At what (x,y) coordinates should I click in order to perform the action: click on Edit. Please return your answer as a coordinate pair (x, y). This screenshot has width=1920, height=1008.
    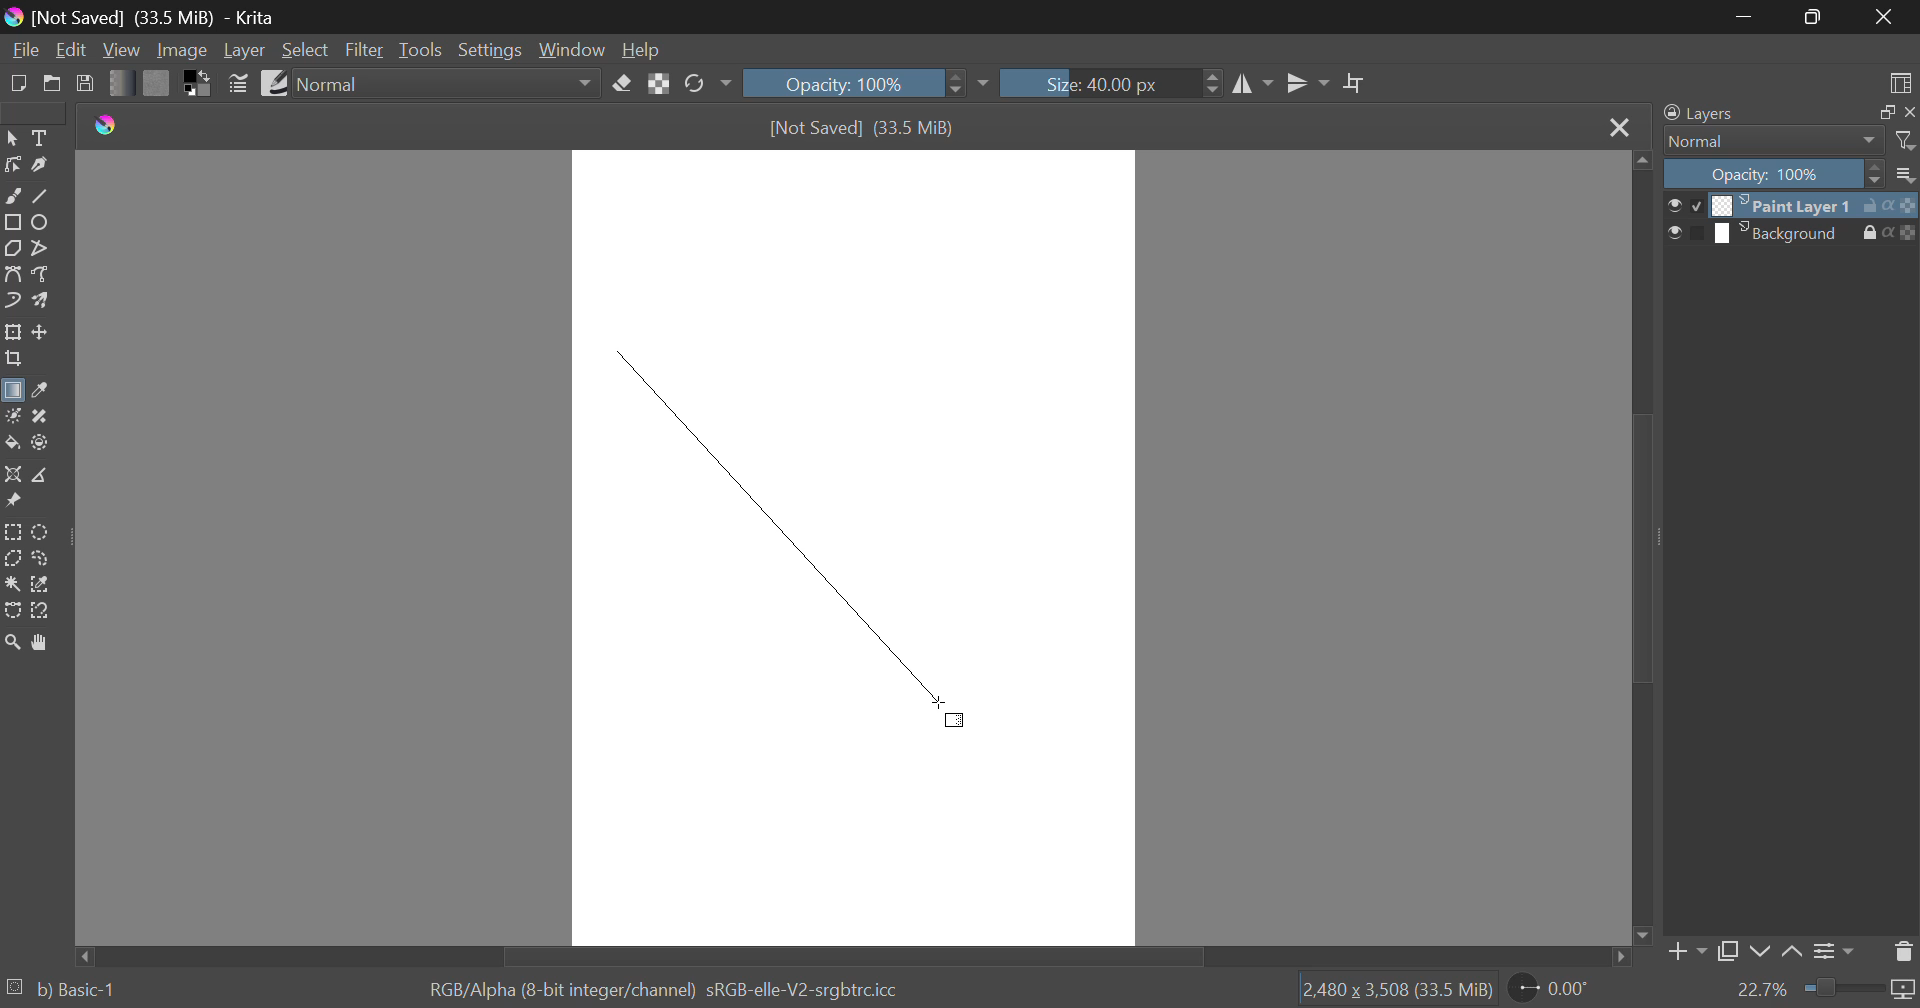
    Looking at the image, I should click on (72, 50).